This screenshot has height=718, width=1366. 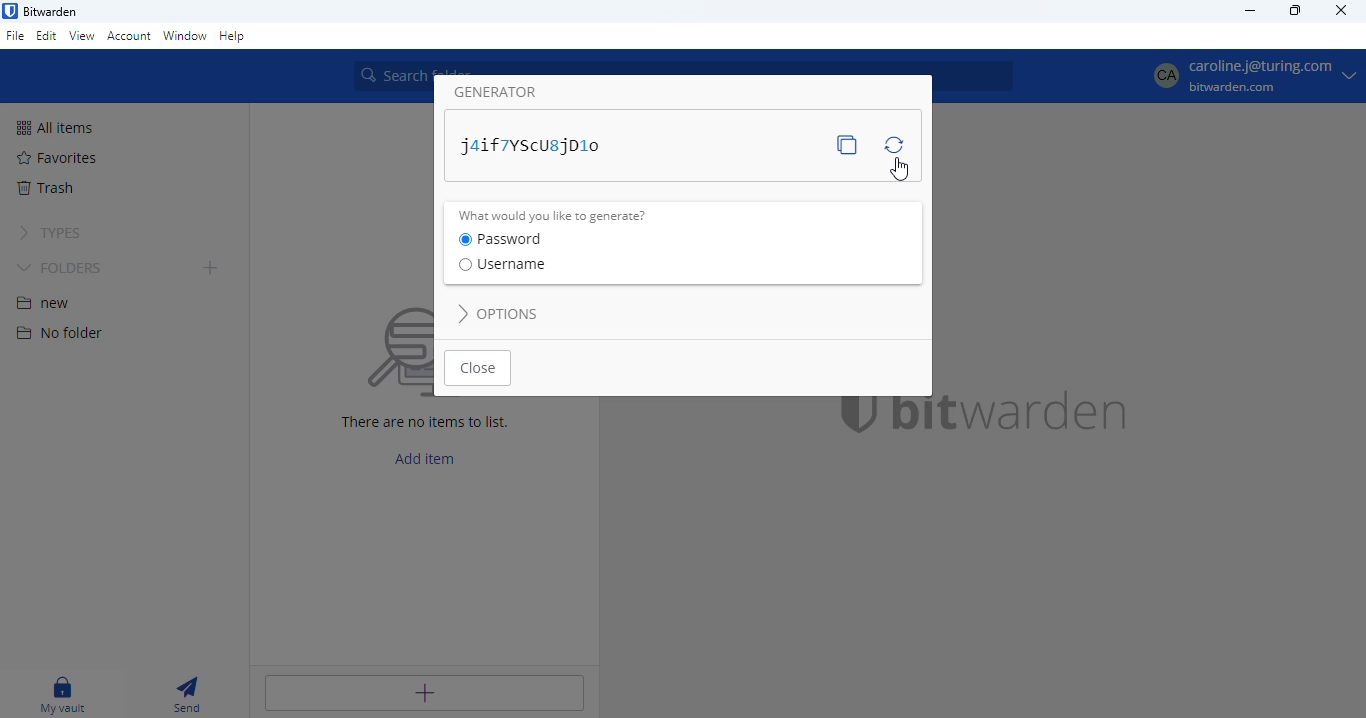 What do you see at coordinates (60, 268) in the screenshot?
I see `folders` at bounding box center [60, 268].